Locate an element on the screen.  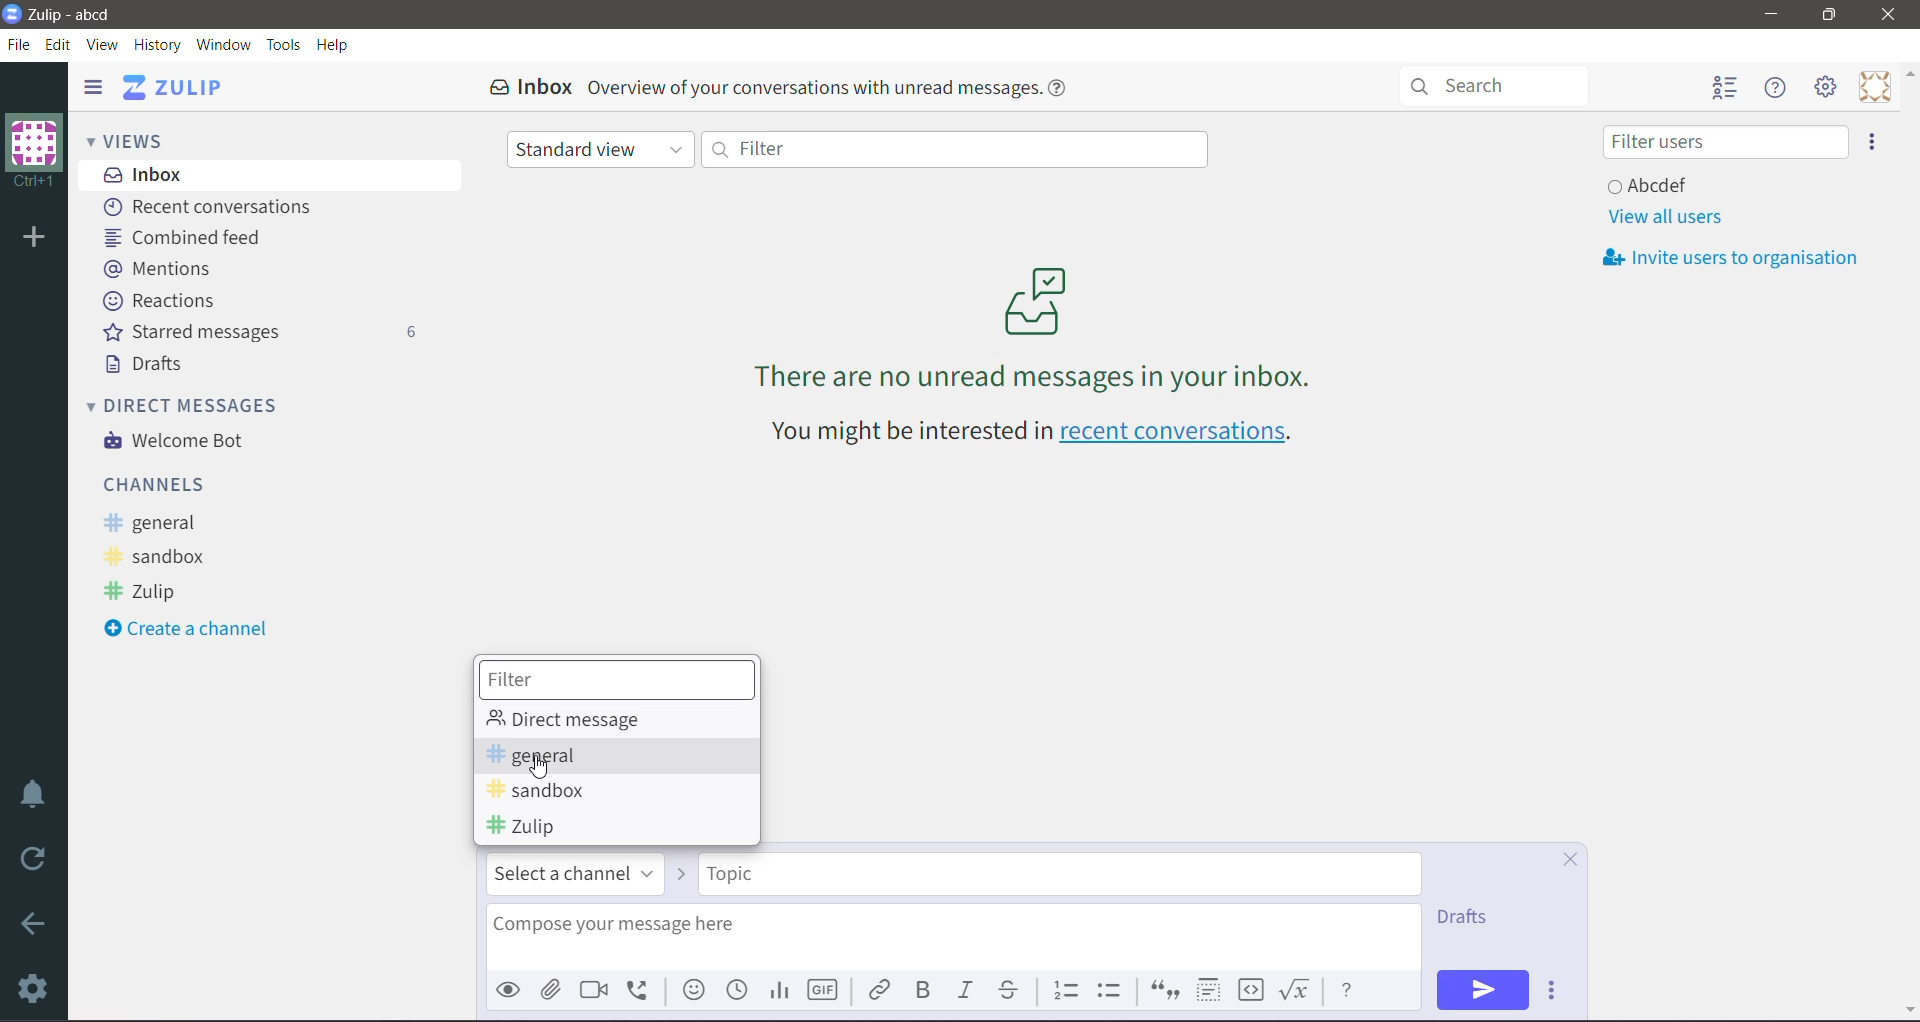
Mentions is located at coordinates (158, 267).